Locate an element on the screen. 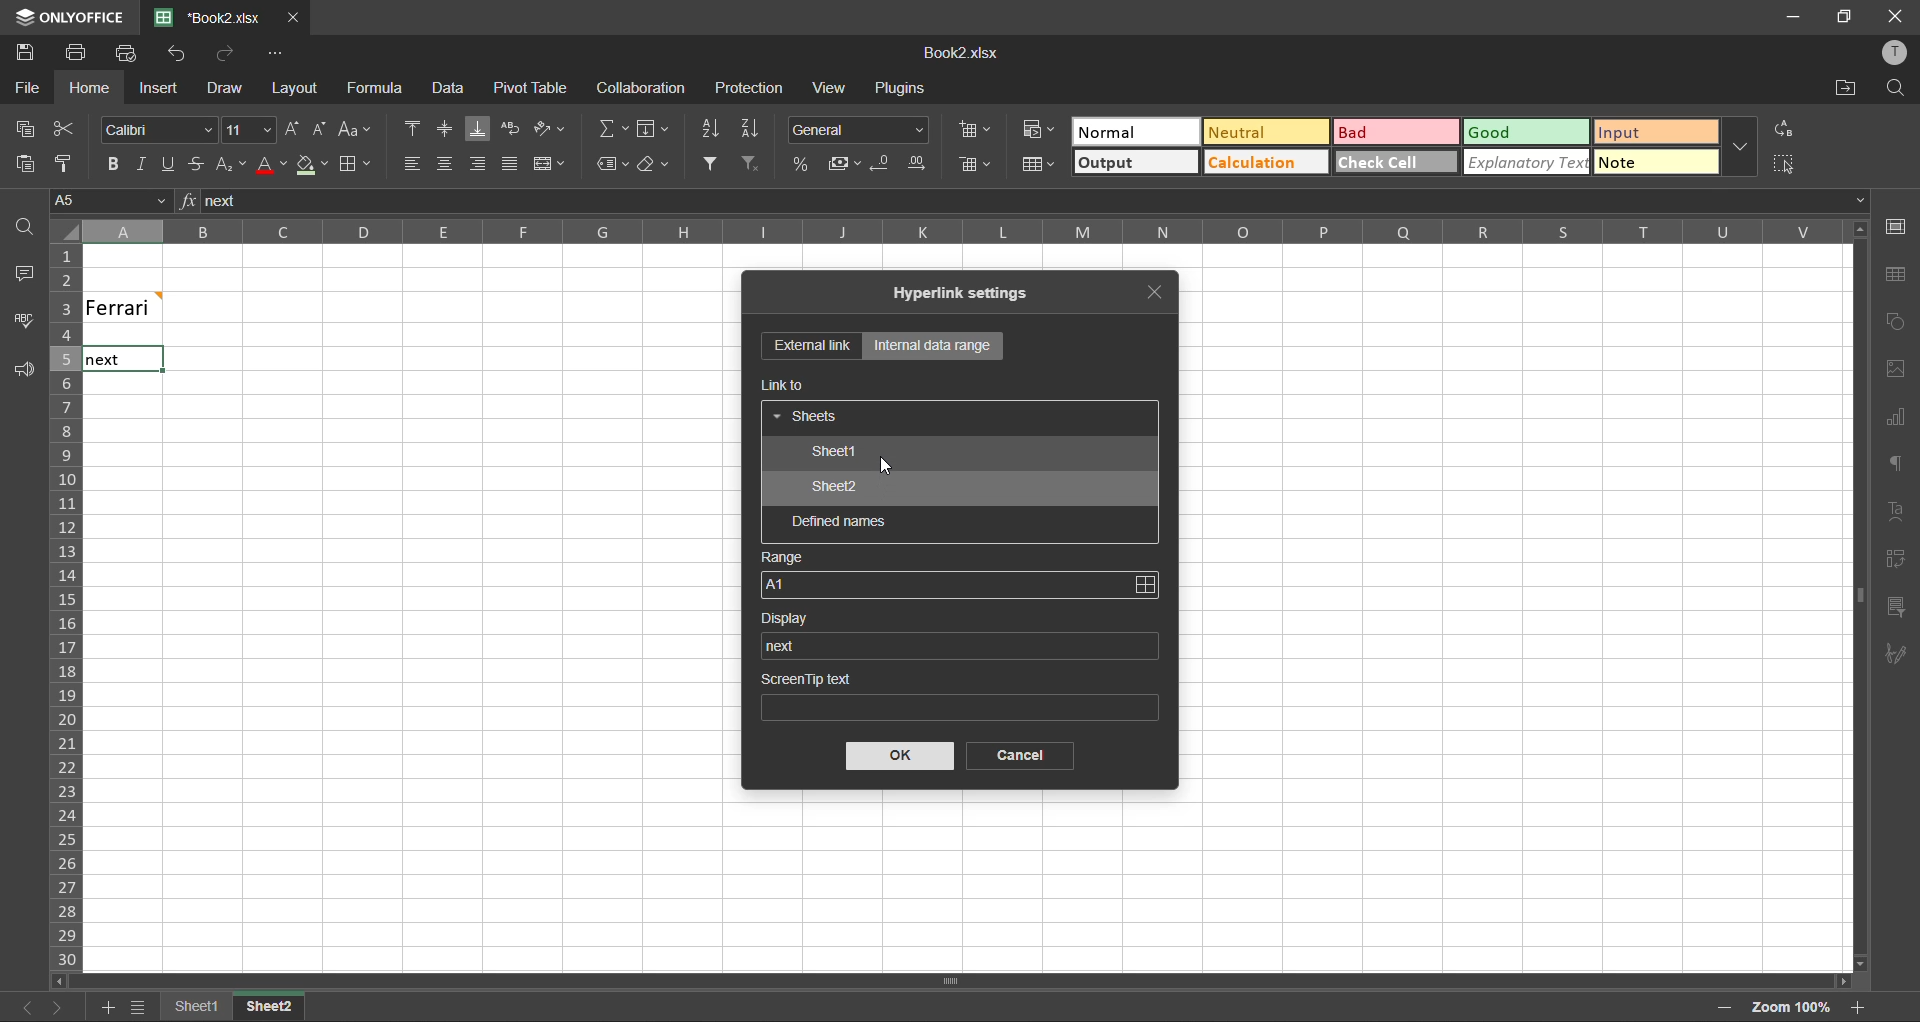 The image size is (1920, 1022). close tab is located at coordinates (296, 16).